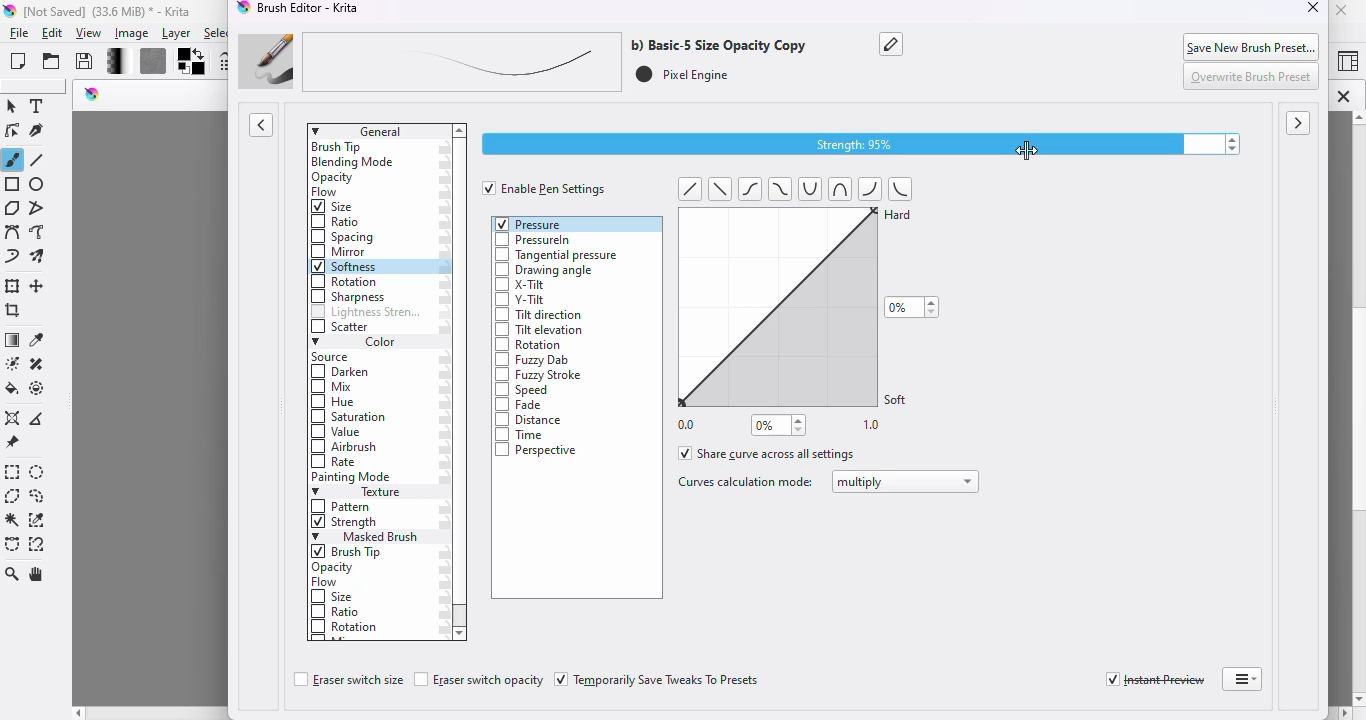 This screenshot has width=1366, height=720. I want to click on rate, so click(336, 462).